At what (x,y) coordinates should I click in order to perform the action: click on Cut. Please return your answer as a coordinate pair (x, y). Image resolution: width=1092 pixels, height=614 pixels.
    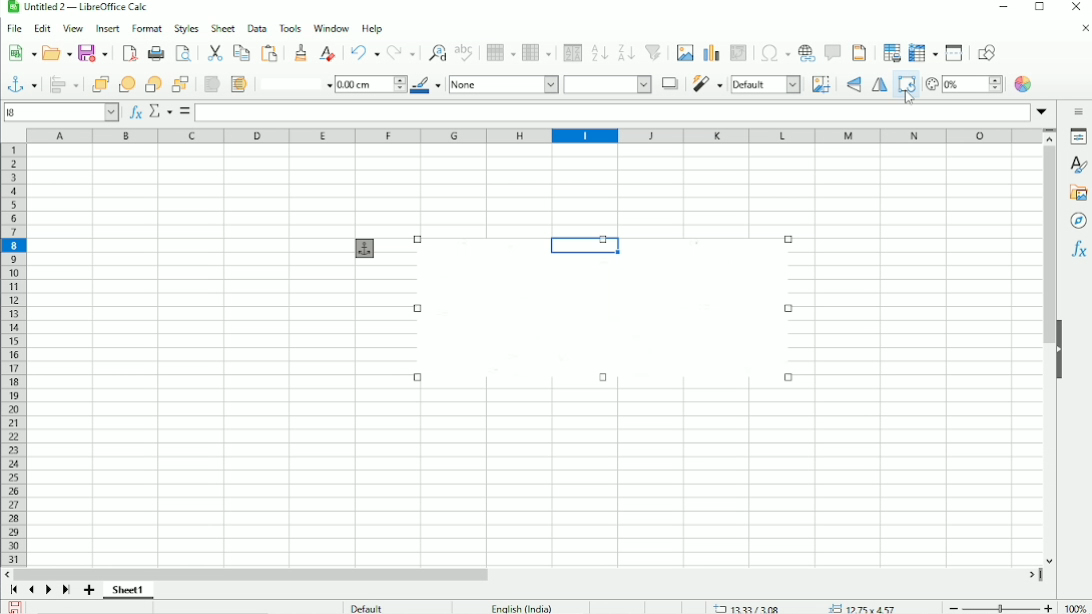
    Looking at the image, I should click on (215, 53).